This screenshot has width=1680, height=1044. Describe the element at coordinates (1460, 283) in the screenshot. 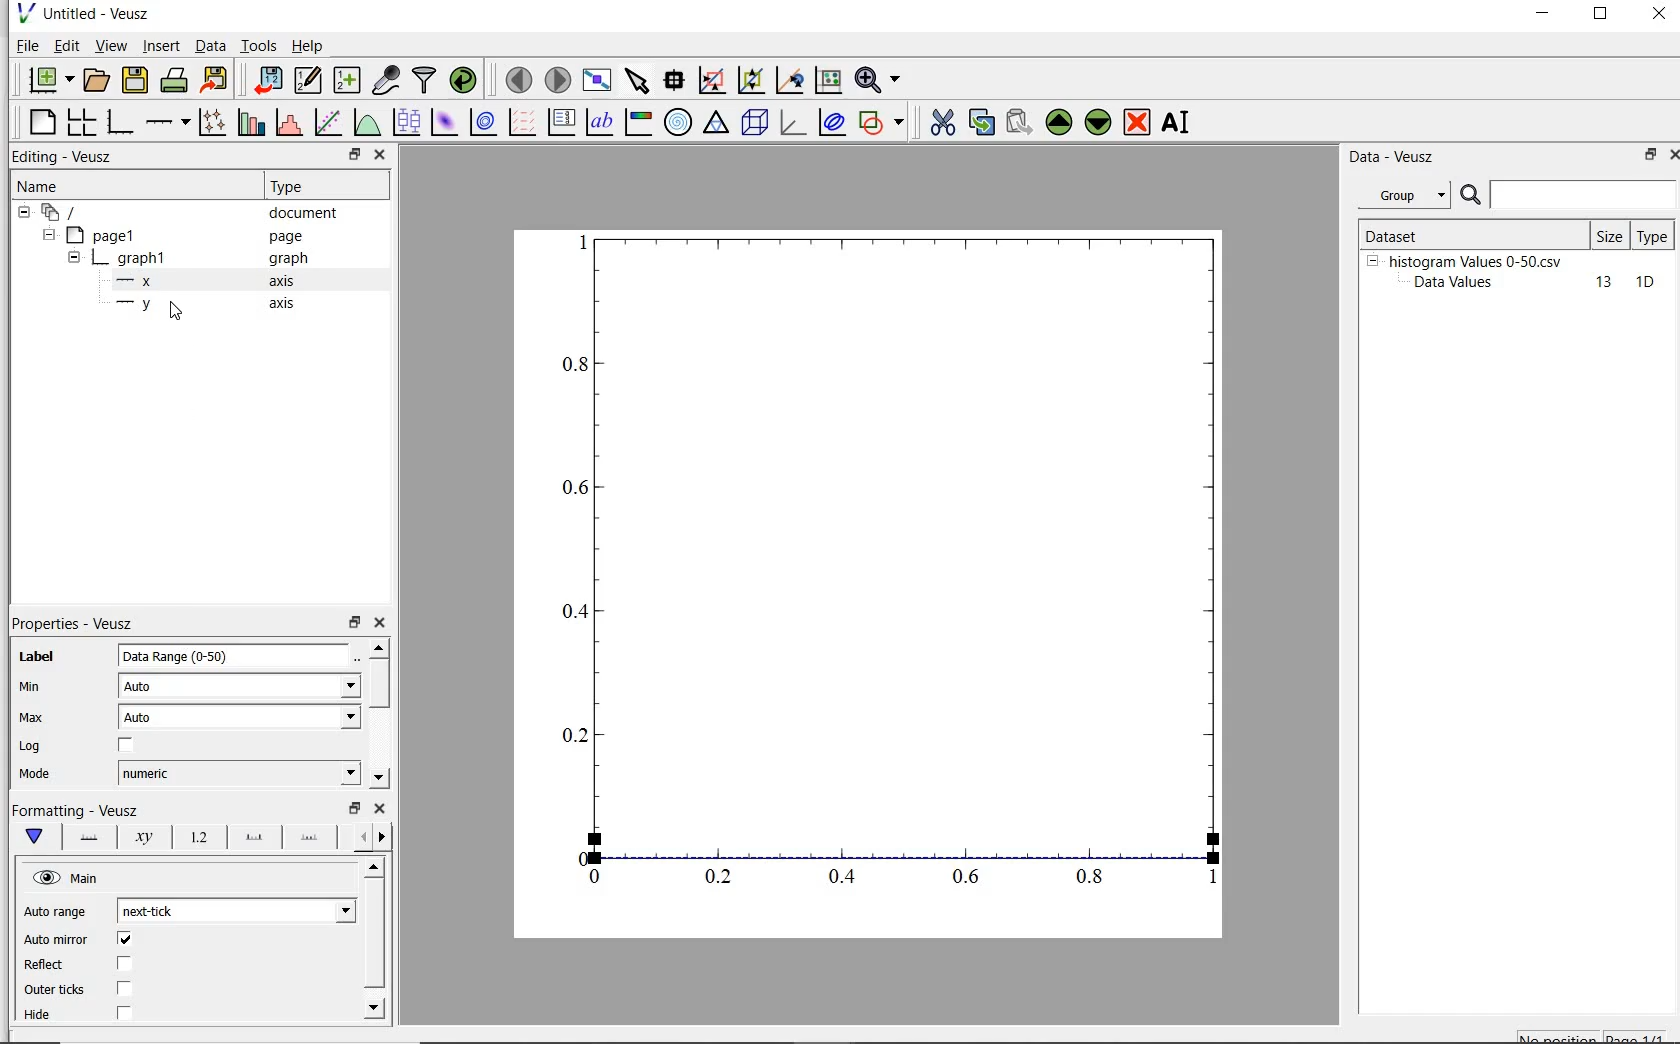

I see `Data Values` at that location.